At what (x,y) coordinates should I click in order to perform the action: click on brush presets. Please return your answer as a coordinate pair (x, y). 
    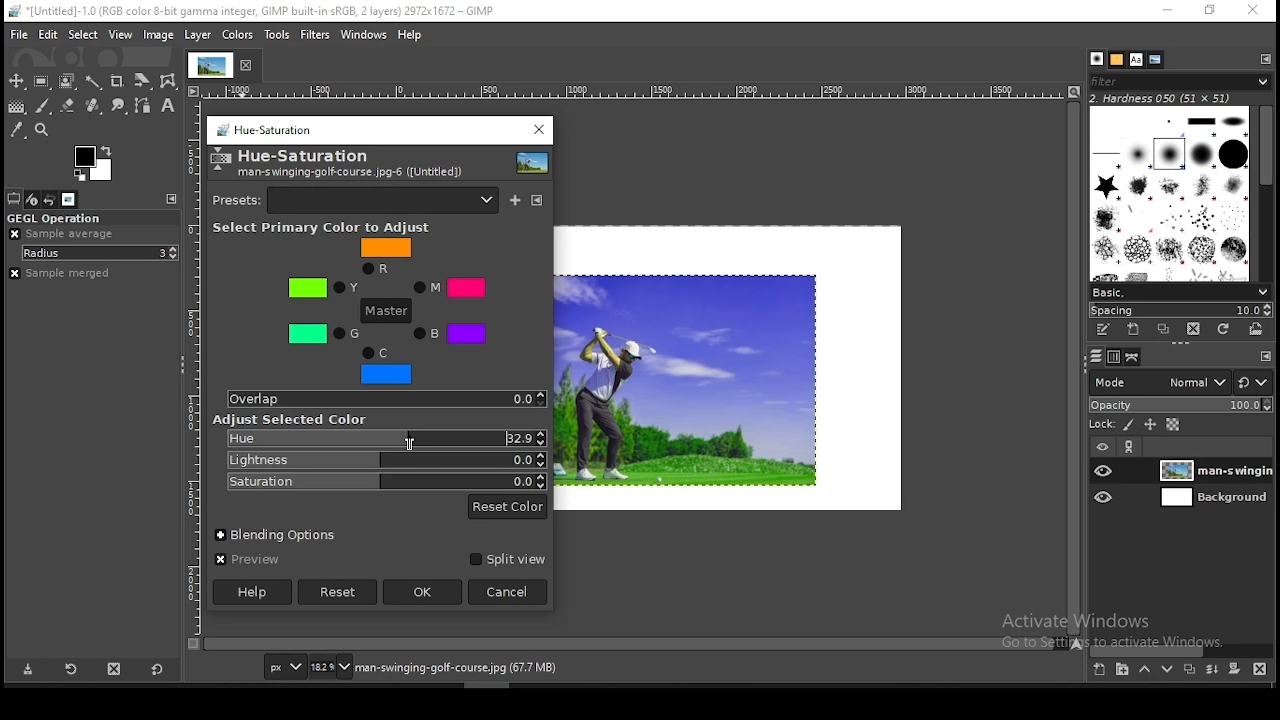
    Looking at the image, I should click on (1179, 292).